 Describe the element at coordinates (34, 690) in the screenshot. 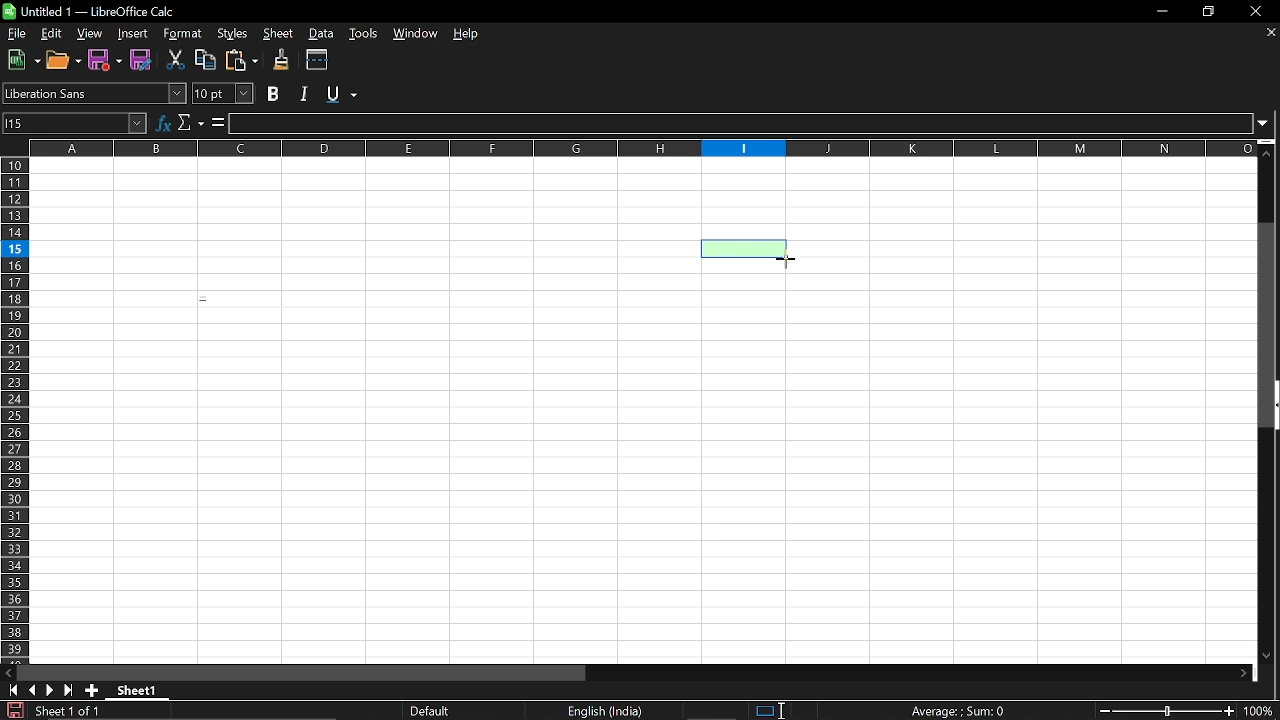

I see `Previous page` at that location.